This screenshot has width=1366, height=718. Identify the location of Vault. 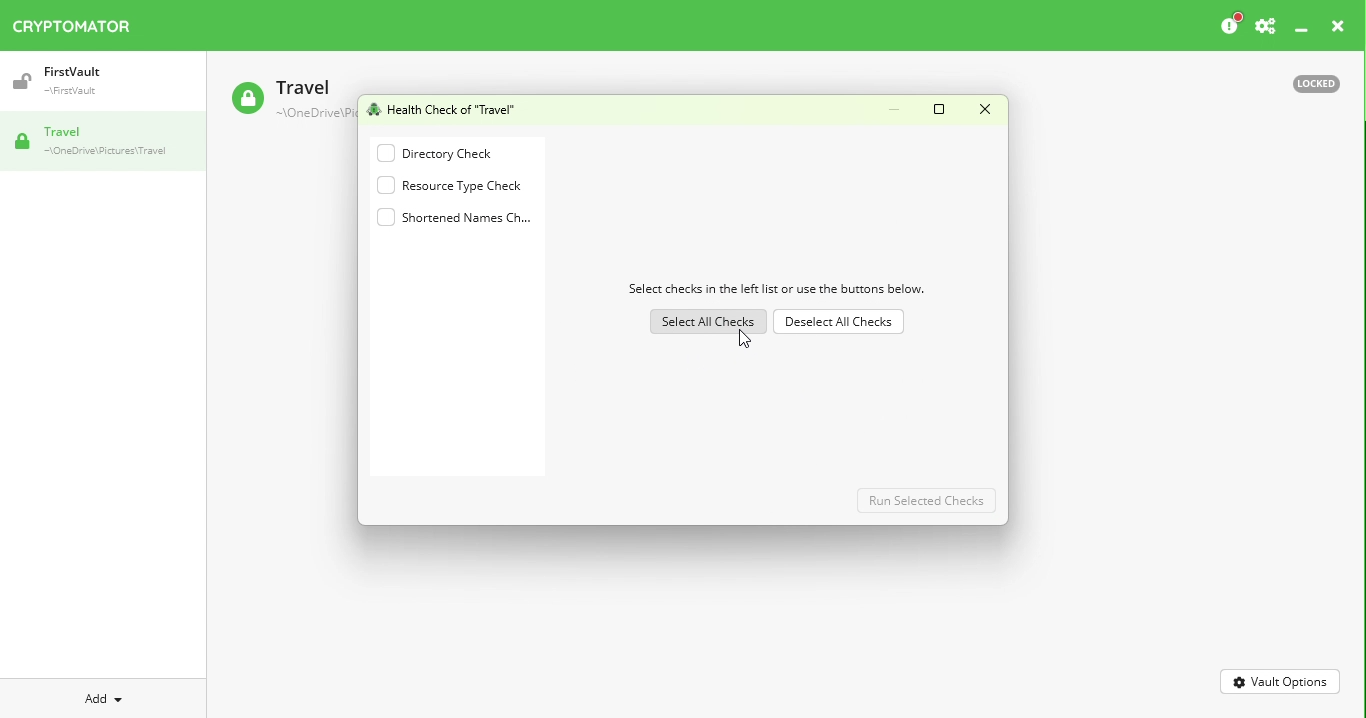
(97, 141).